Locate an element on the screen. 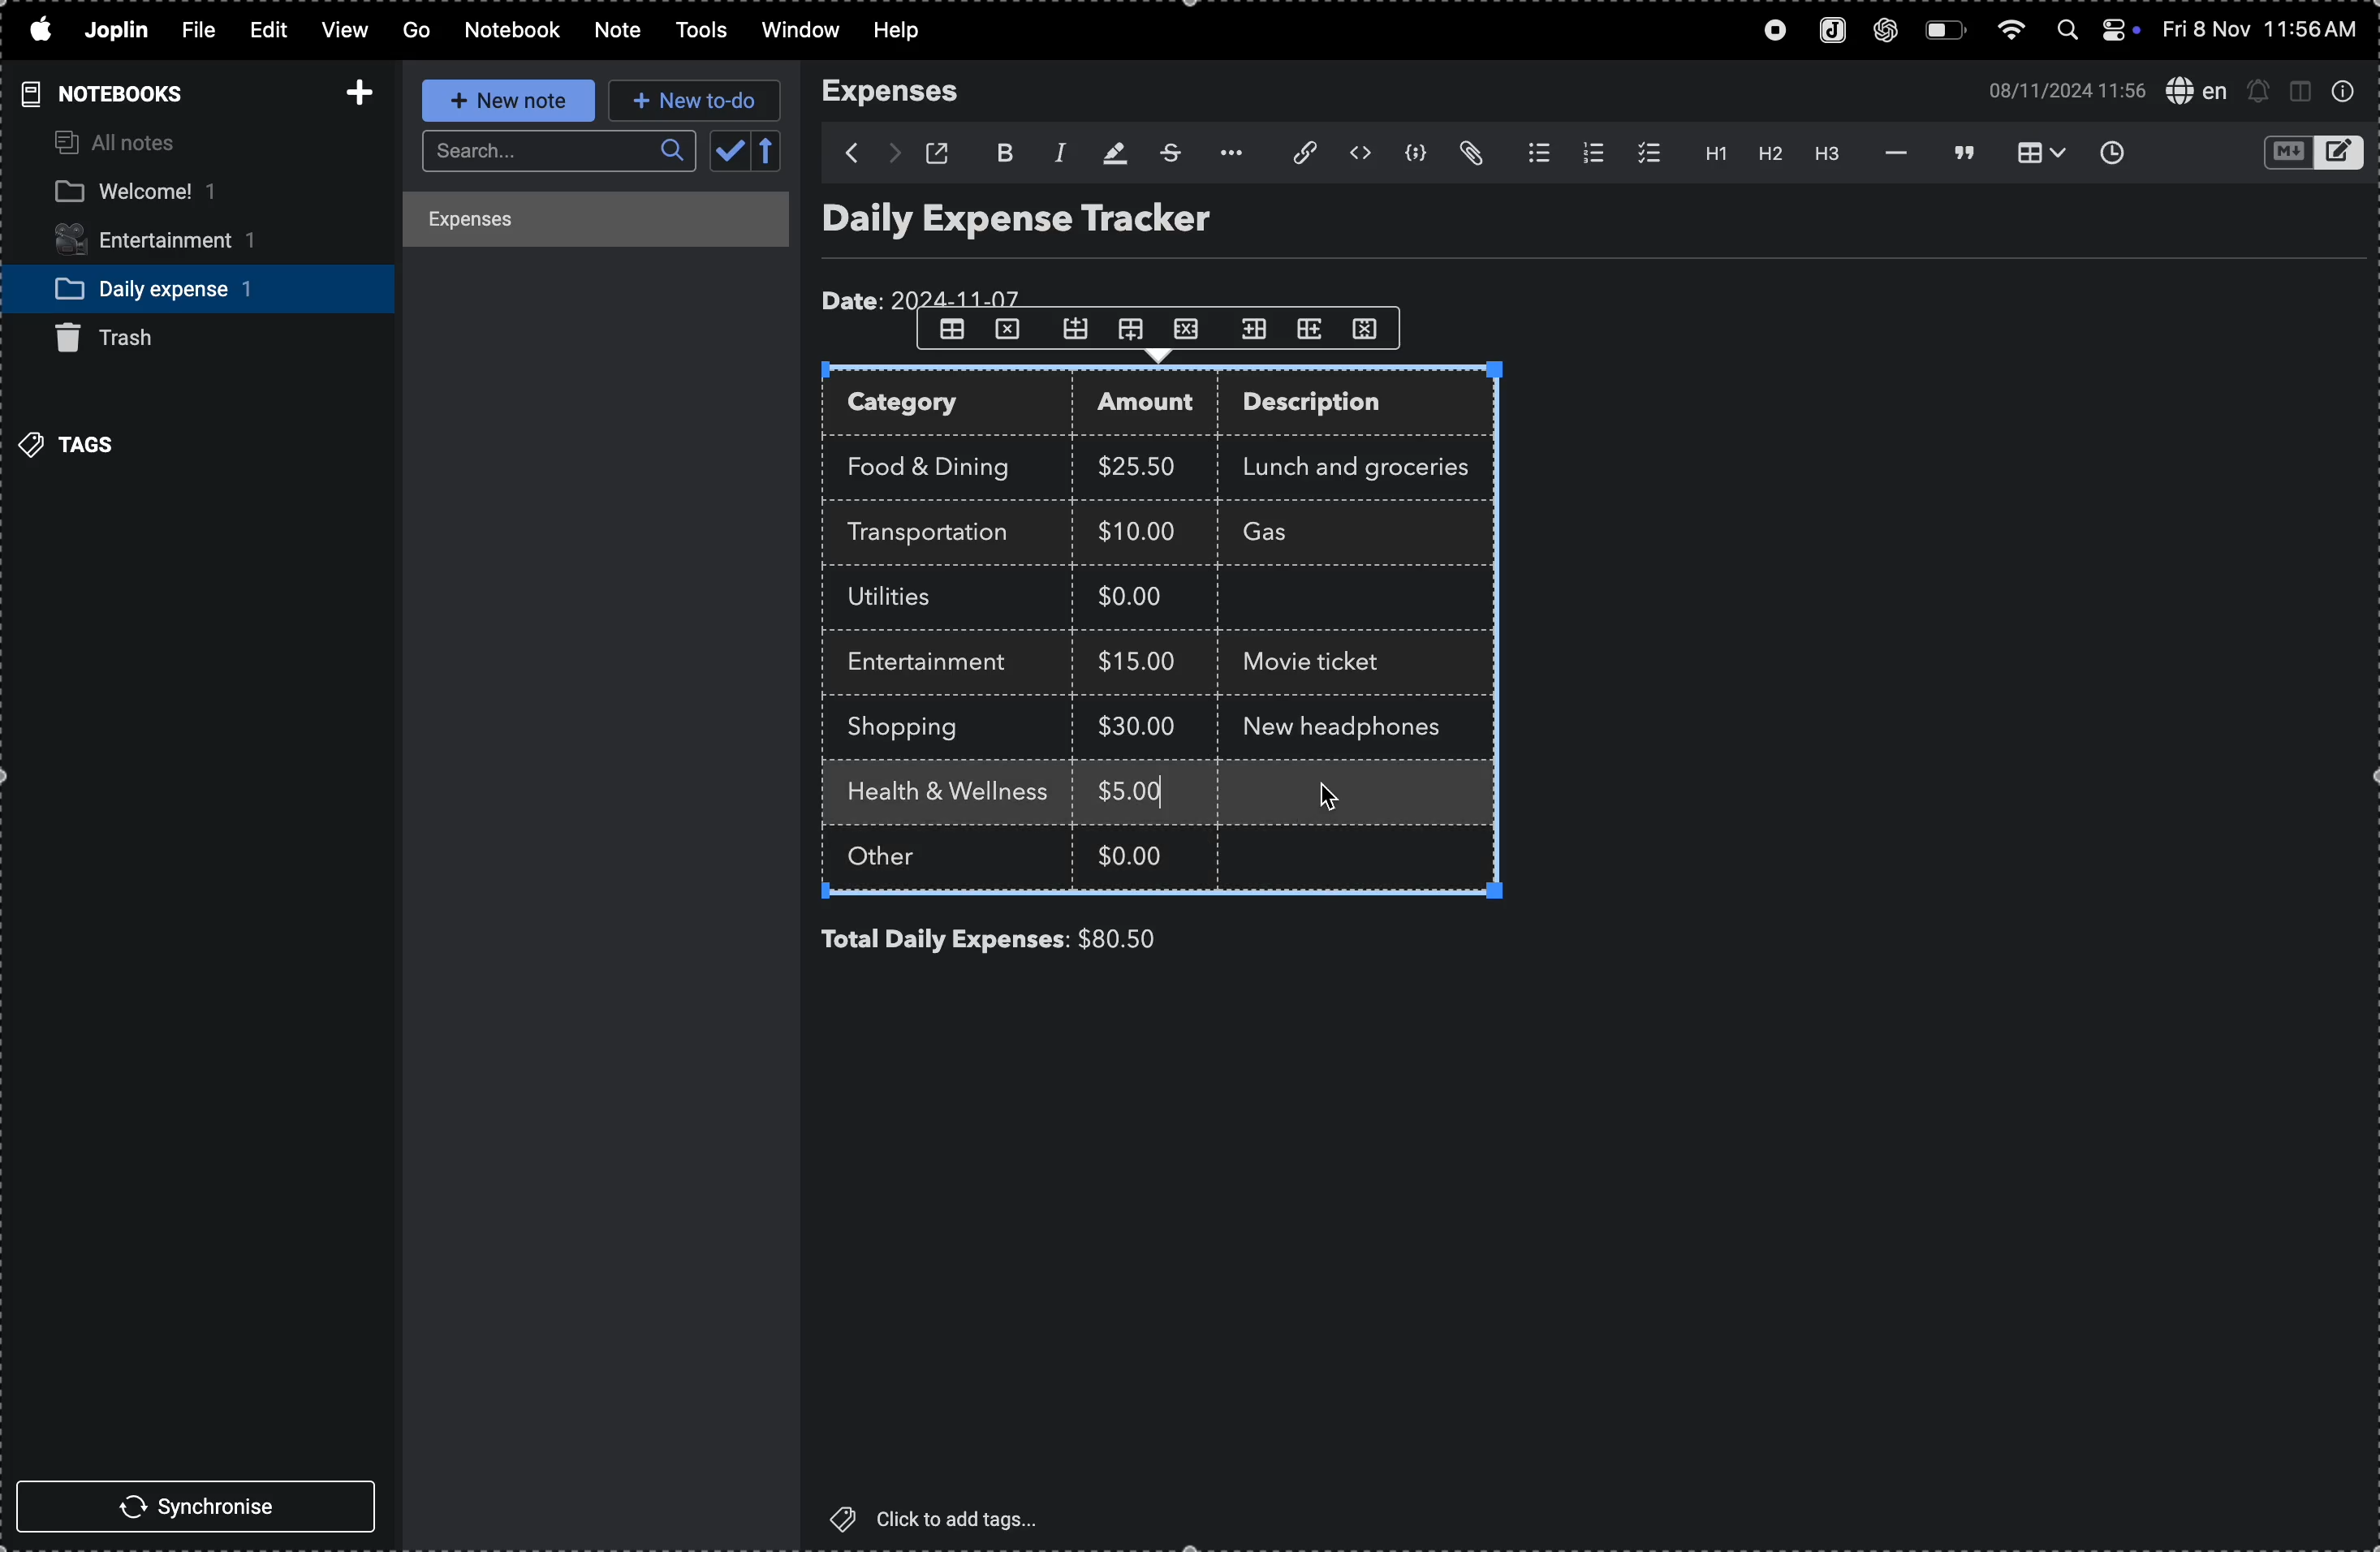 Image resolution: width=2380 pixels, height=1552 pixels. table is located at coordinates (950, 330).